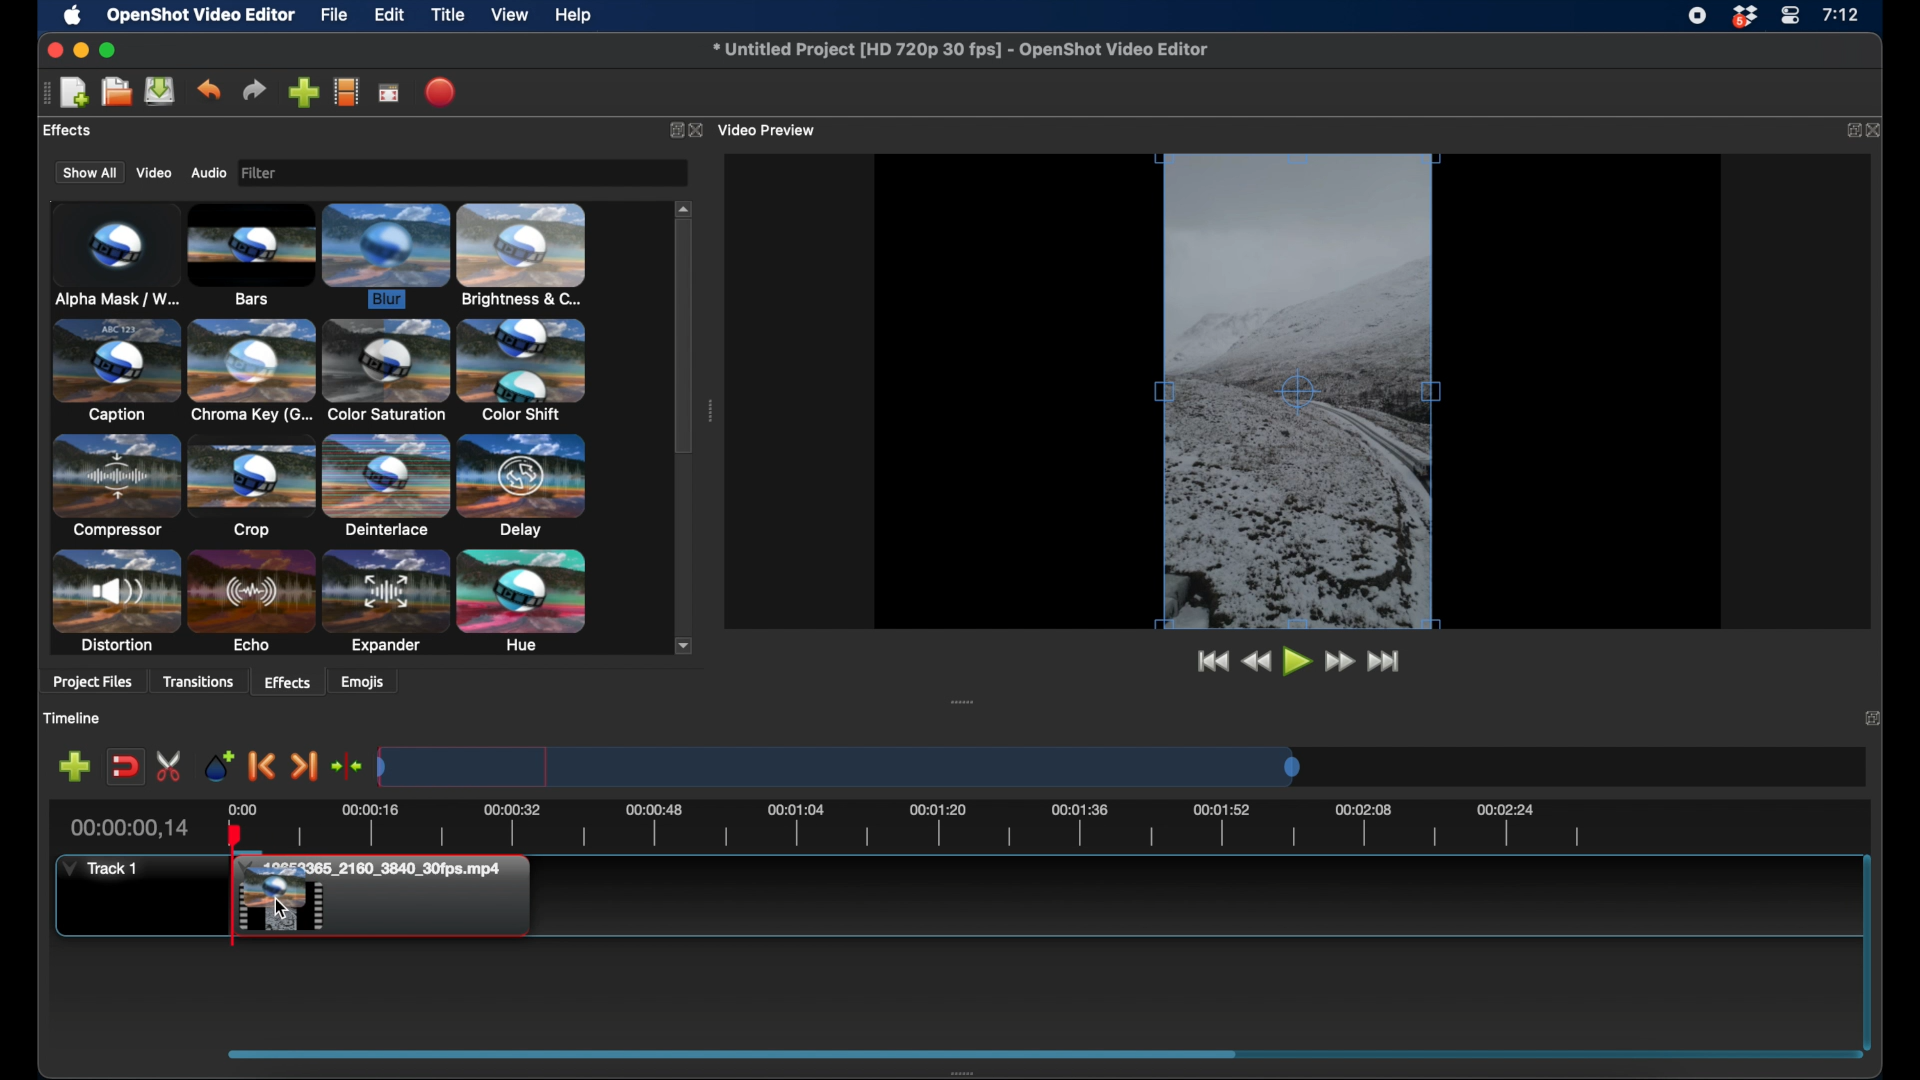 This screenshot has height=1080, width=1920. Describe the element at coordinates (334, 14) in the screenshot. I see `file` at that location.